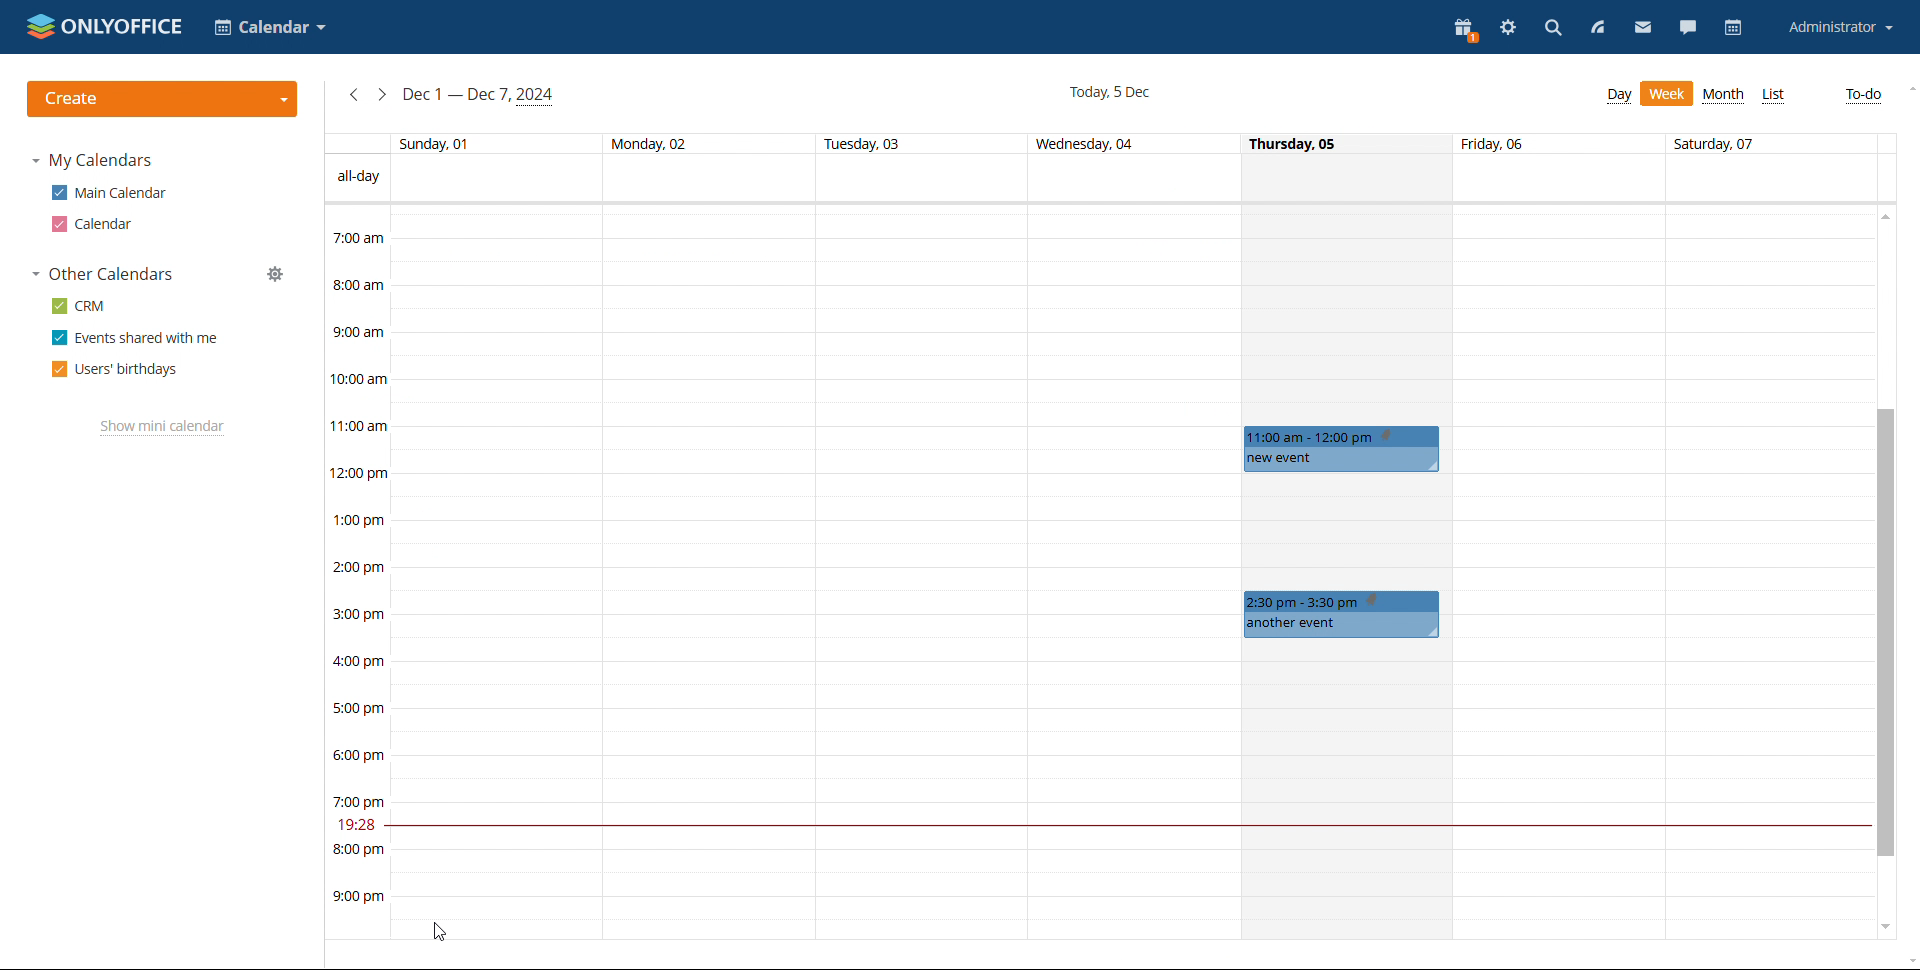  What do you see at coordinates (1338, 436) in the screenshot?
I see `11am to 12pm` at bounding box center [1338, 436].